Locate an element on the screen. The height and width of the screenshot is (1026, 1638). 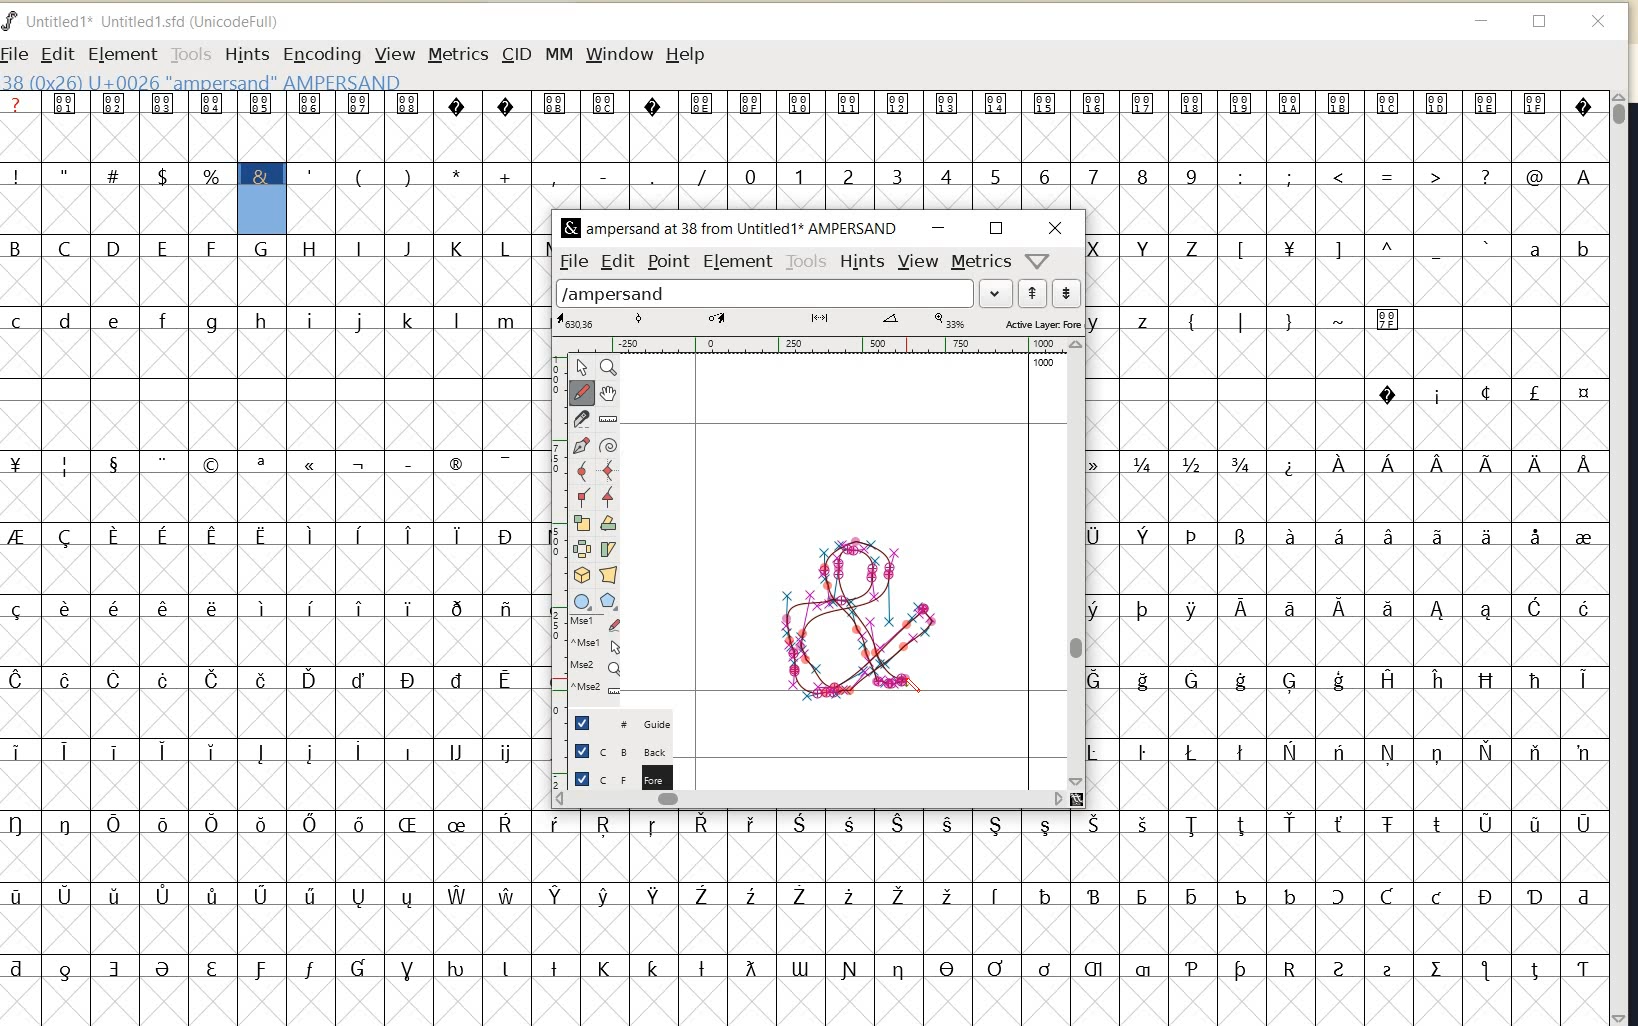
MM is located at coordinates (557, 53).